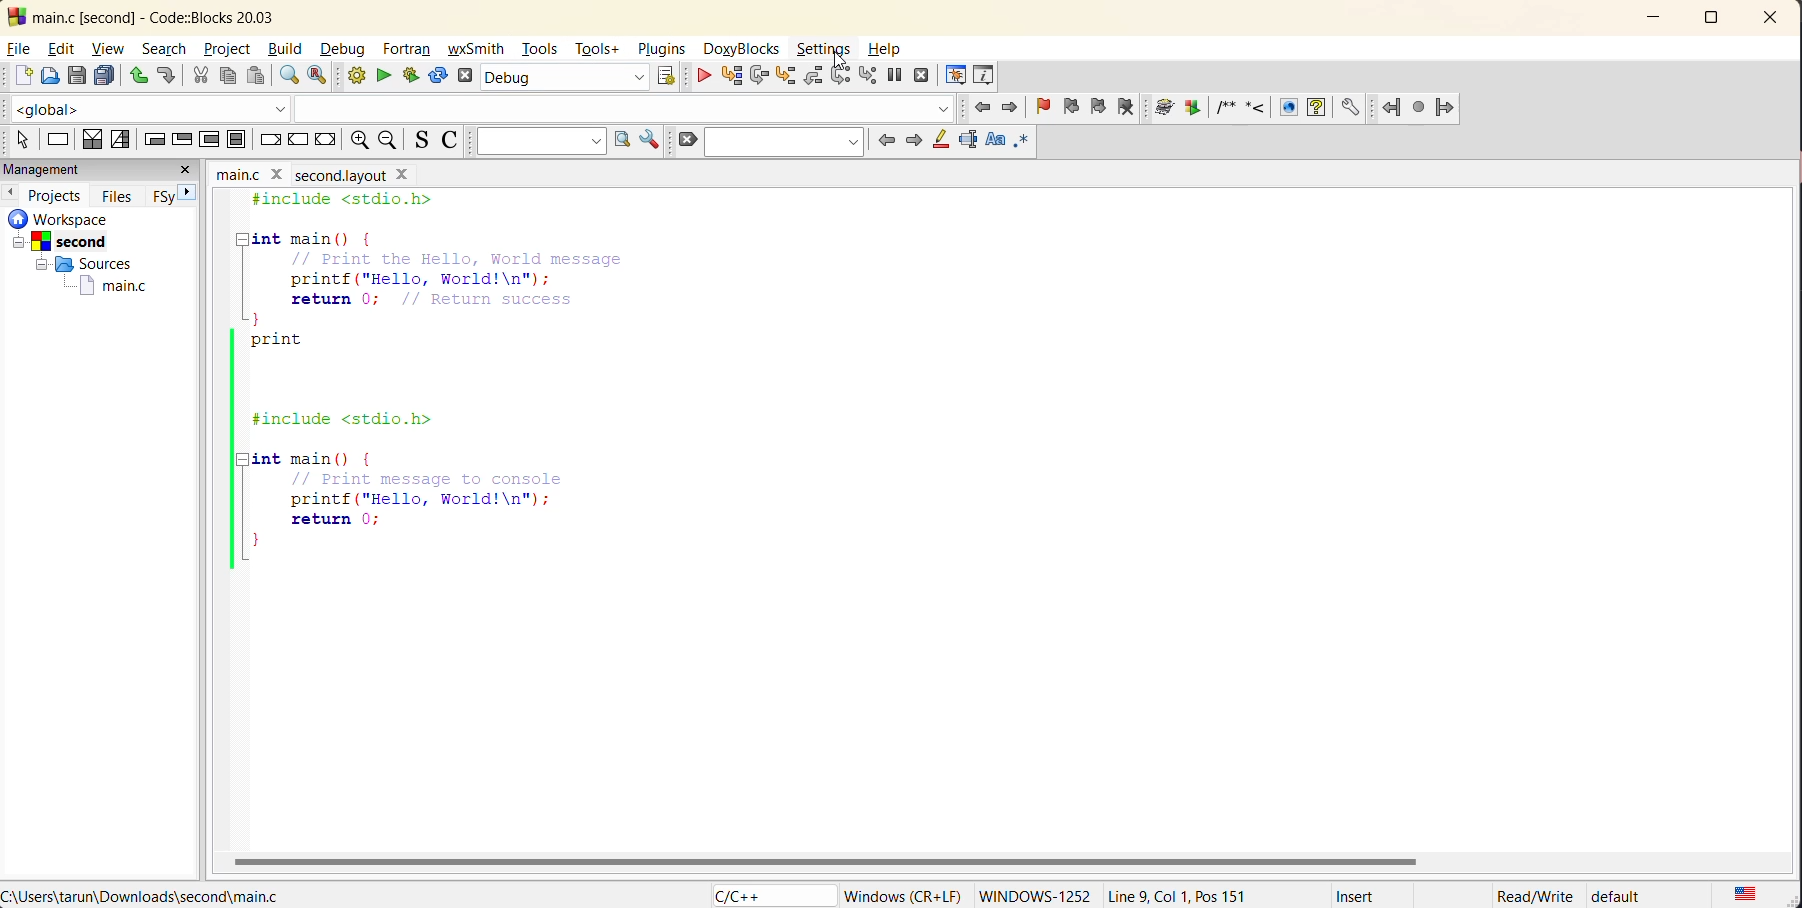 This screenshot has width=1802, height=908. I want to click on horizontal scroll bar, so click(830, 859).